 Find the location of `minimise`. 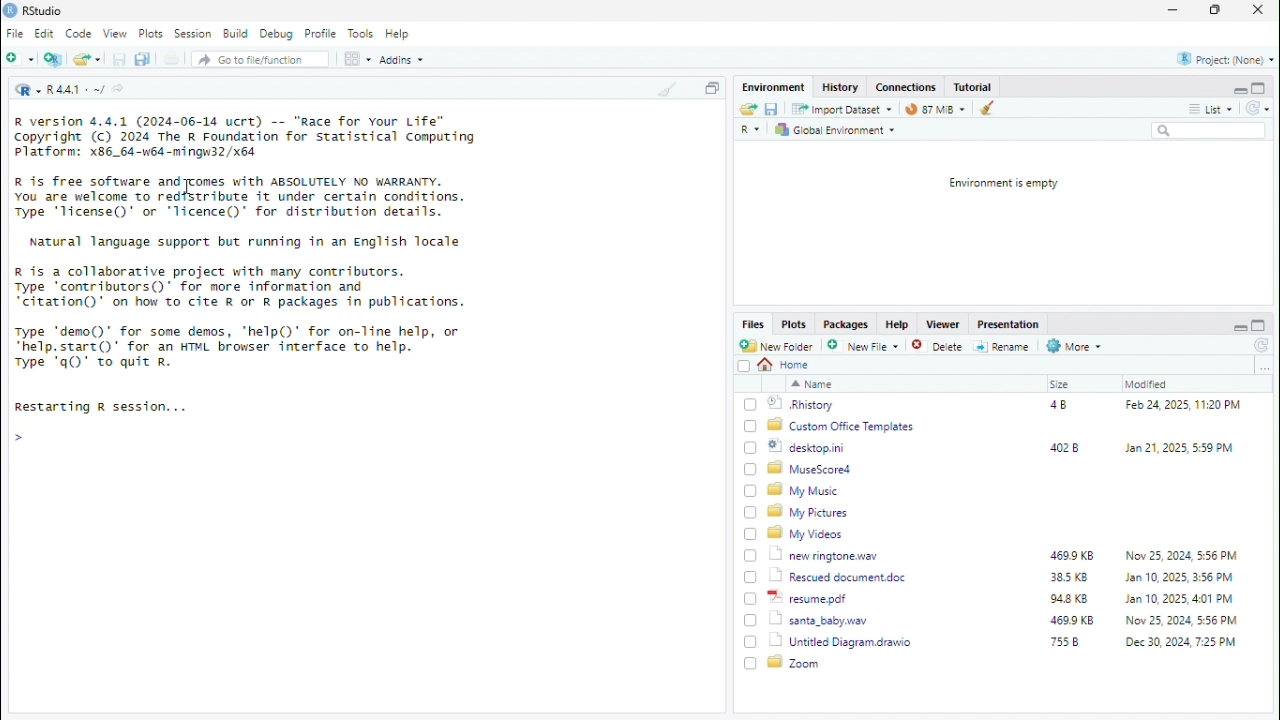

minimise is located at coordinates (1175, 8).